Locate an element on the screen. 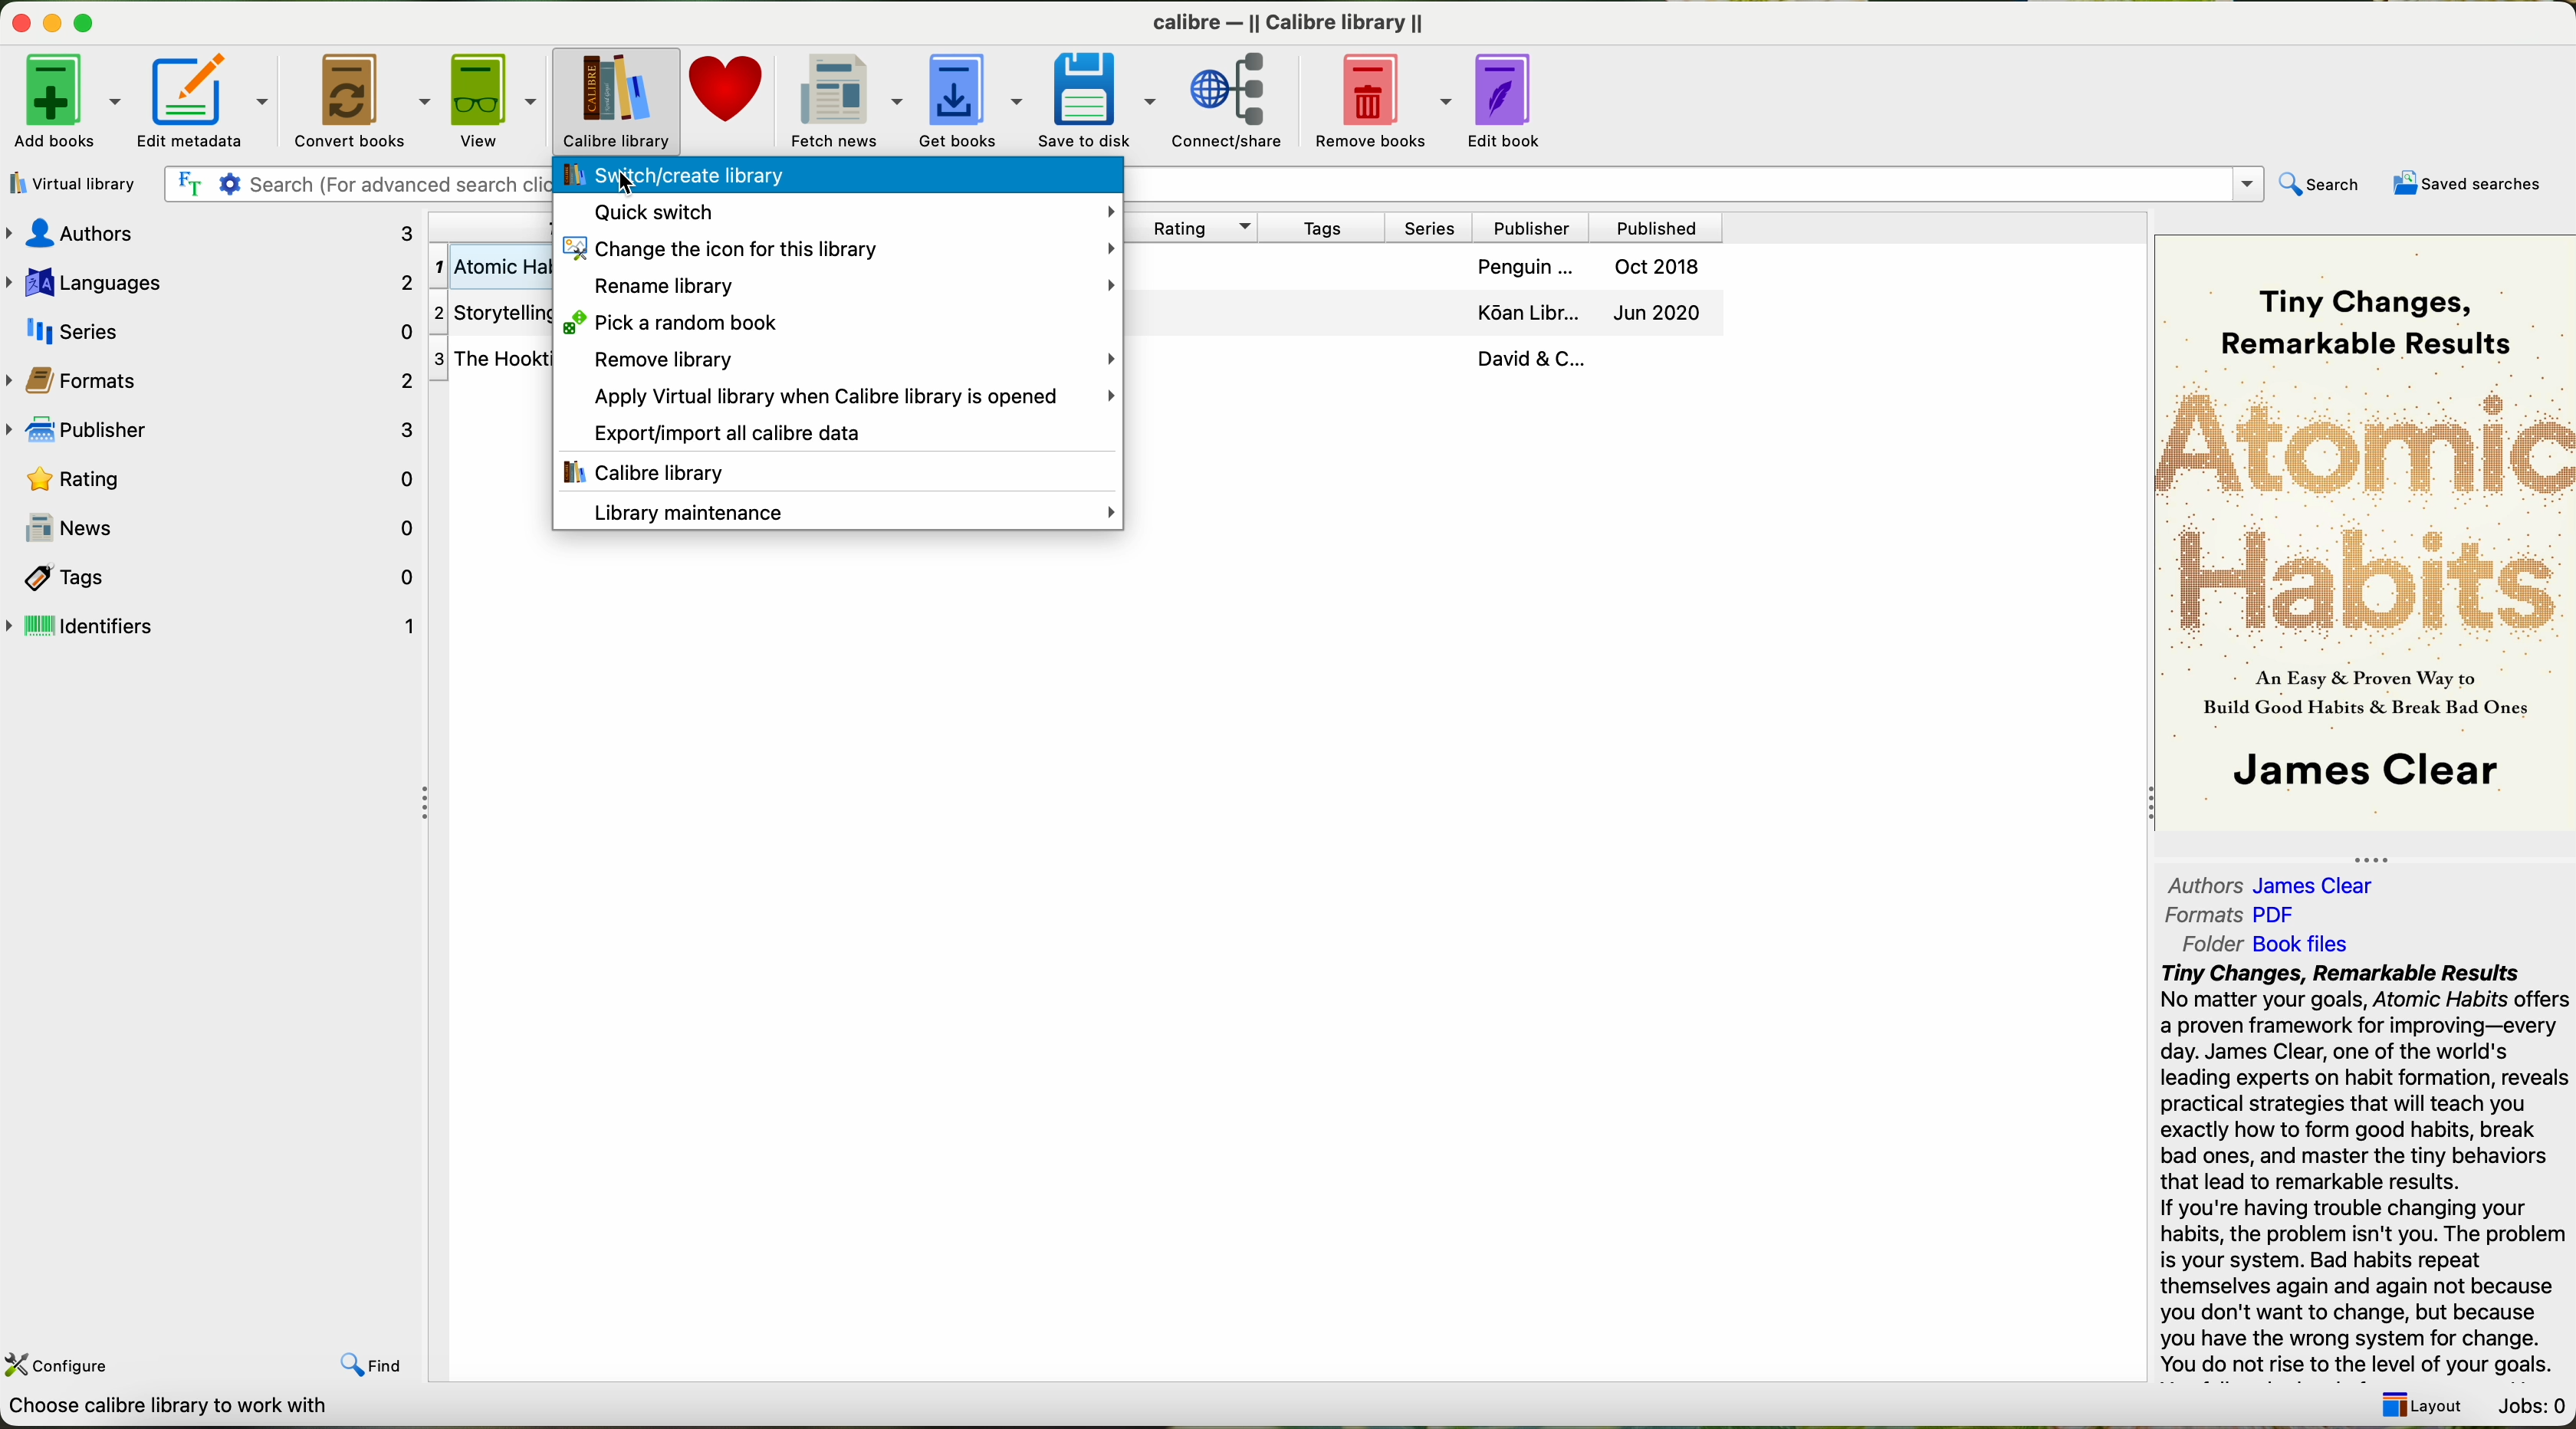  save to disk is located at coordinates (1098, 98).